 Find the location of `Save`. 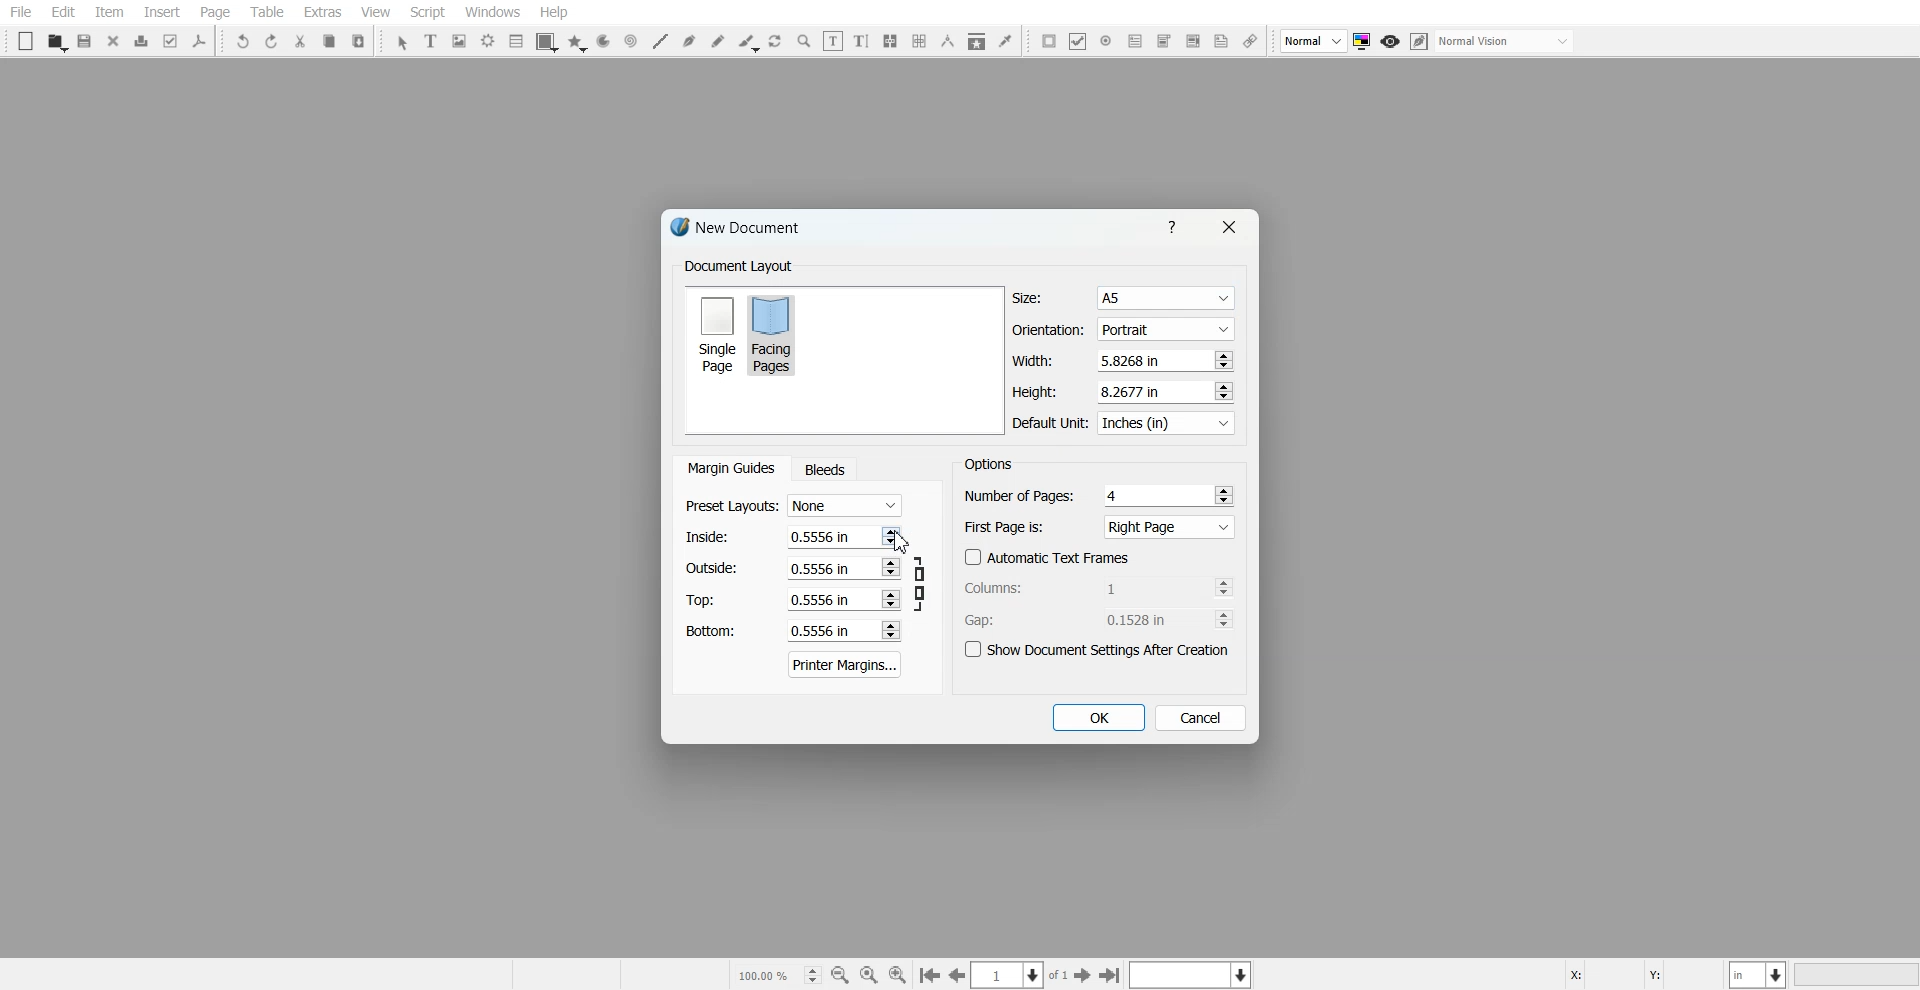

Save is located at coordinates (86, 41).